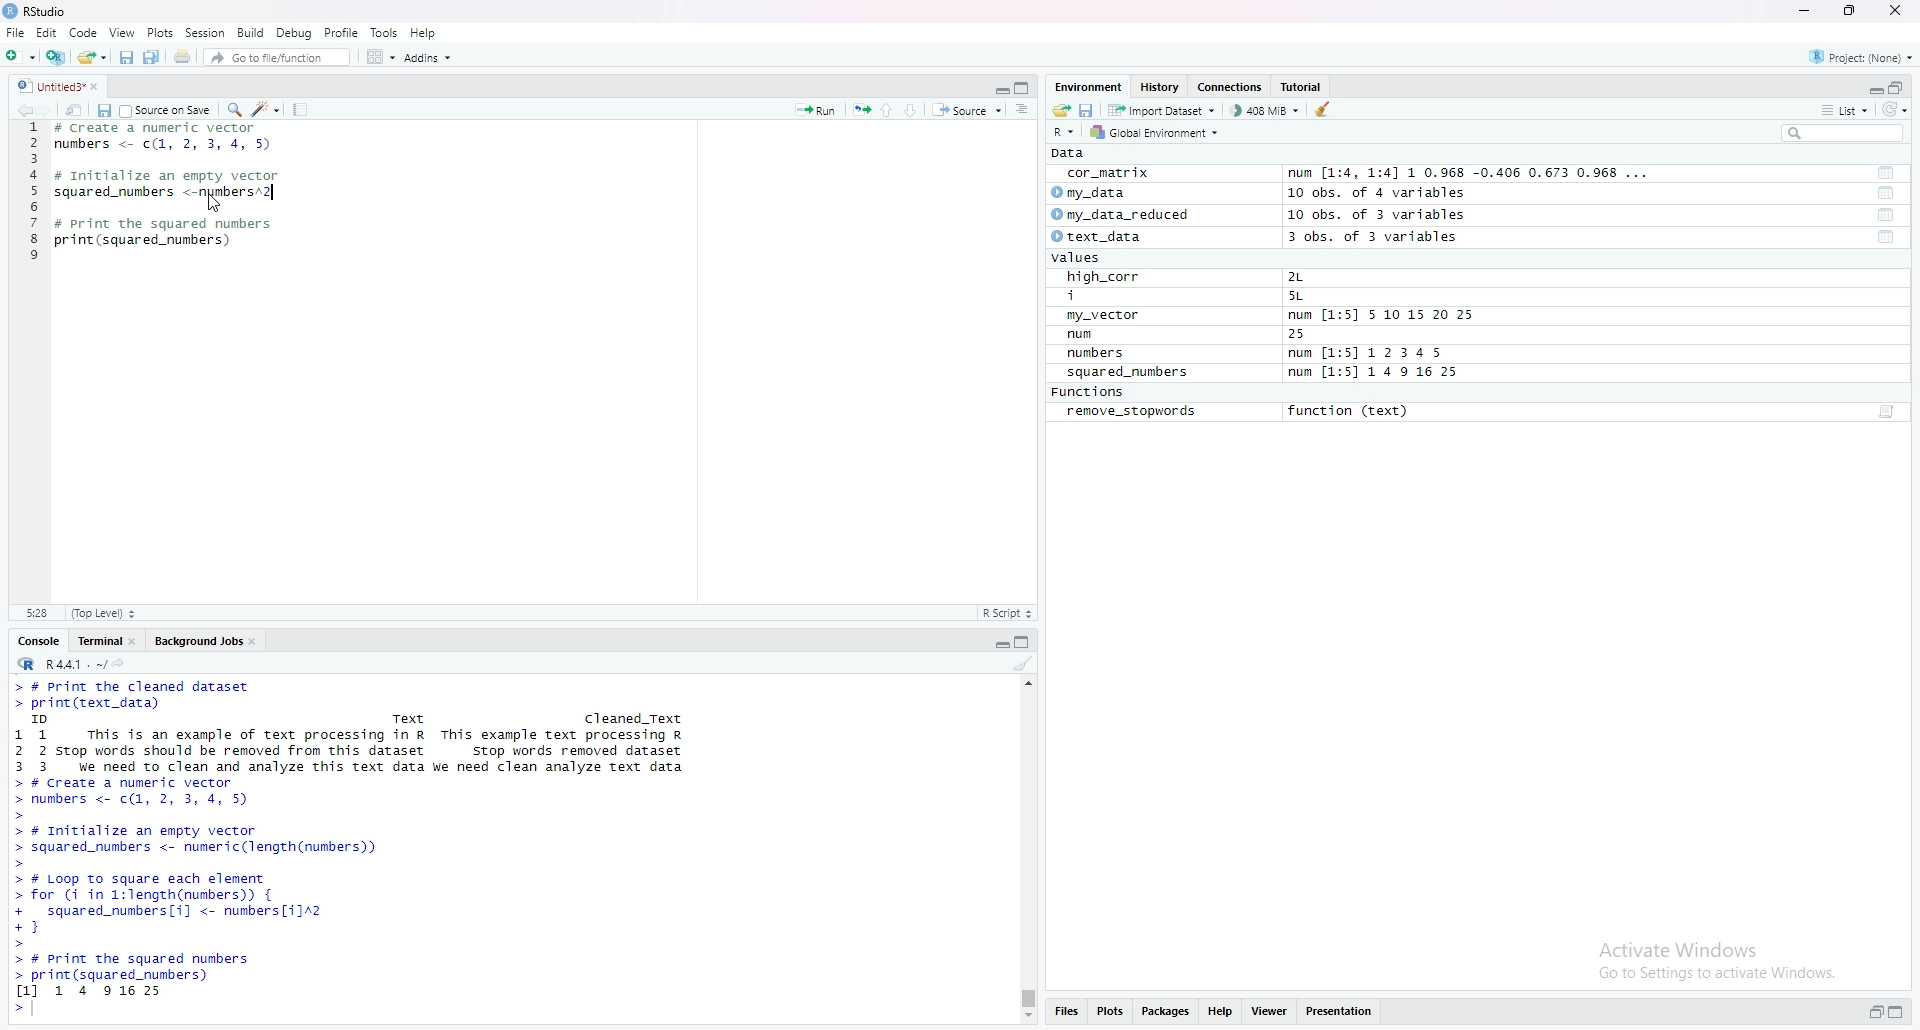 The height and width of the screenshot is (1030, 1920). What do you see at coordinates (1106, 174) in the screenshot?
I see `cor_matrix` at bounding box center [1106, 174].